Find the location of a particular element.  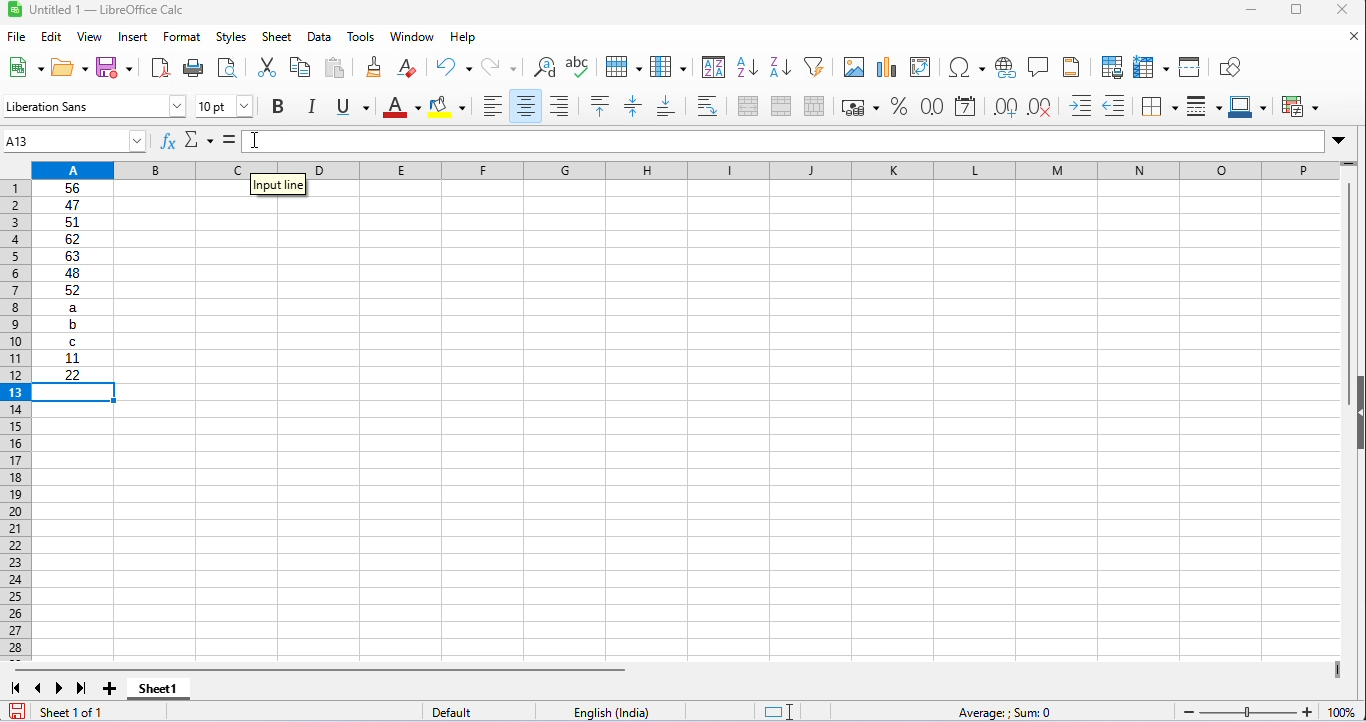

insert is located at coordinates (132, 38).